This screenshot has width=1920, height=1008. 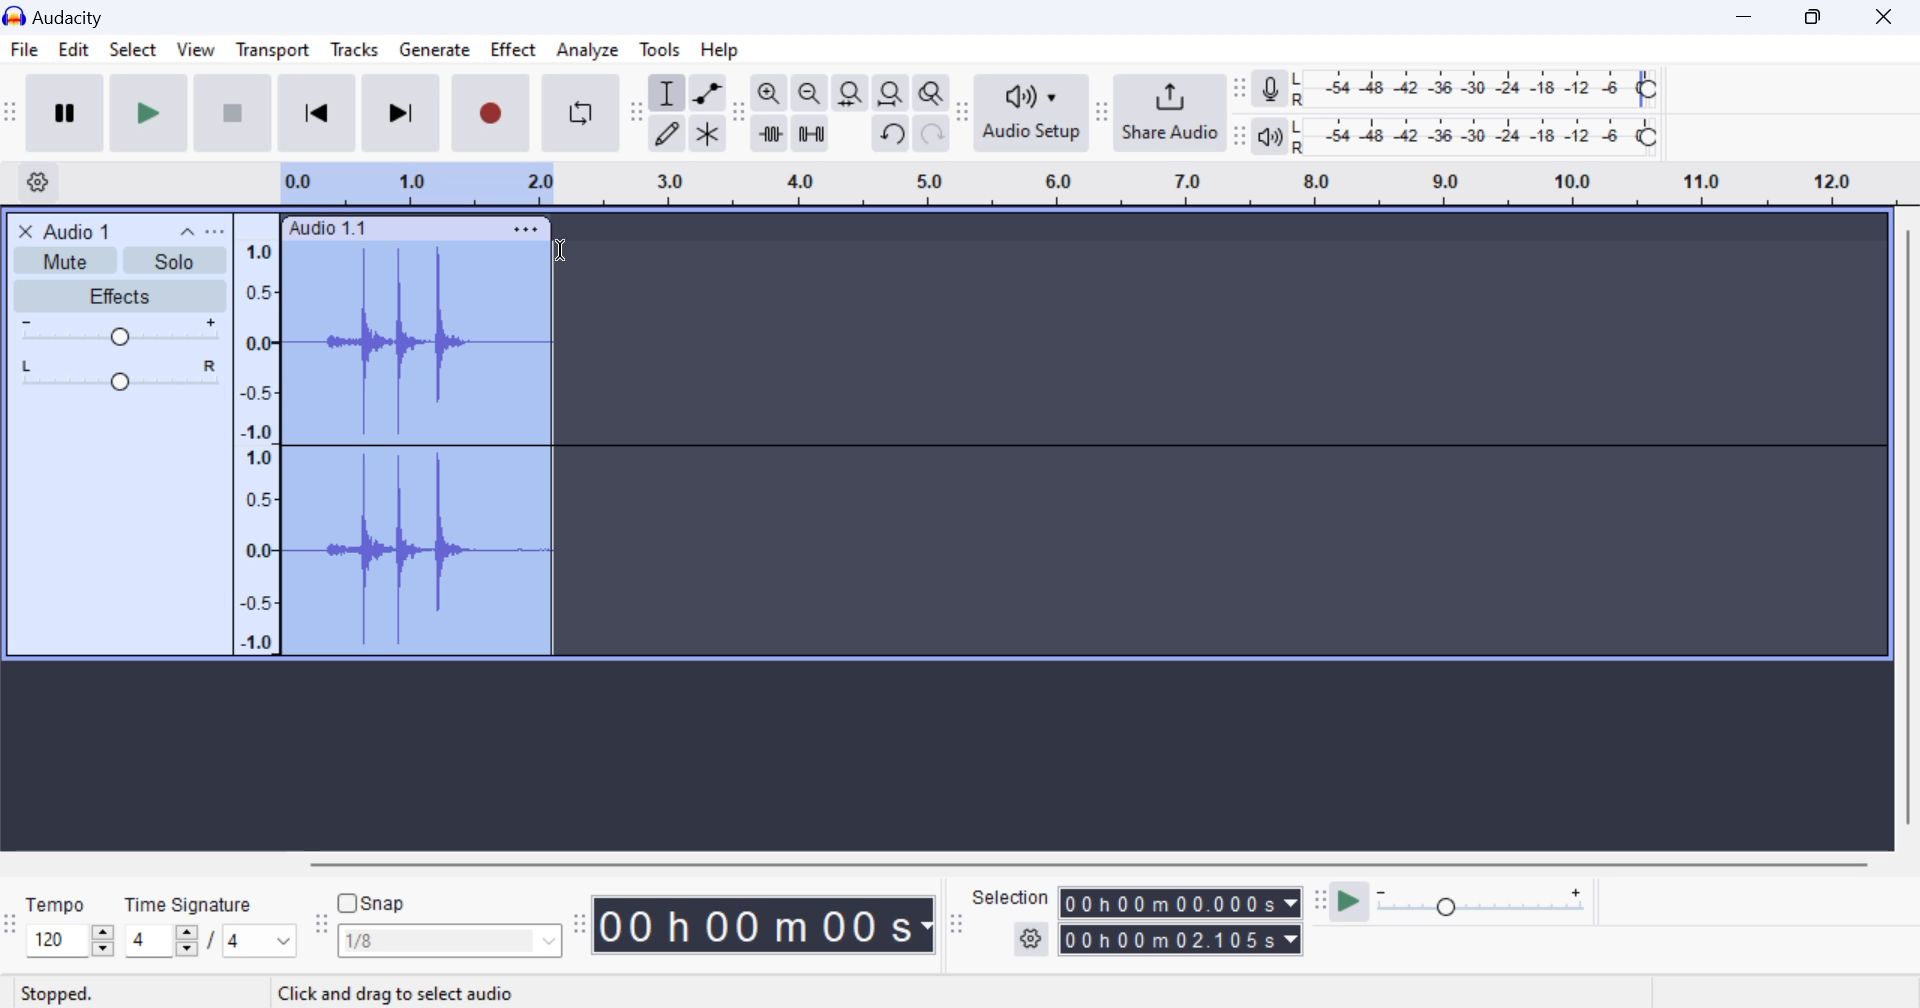 I want to click on Minimize, so click(x=1819, y=15).